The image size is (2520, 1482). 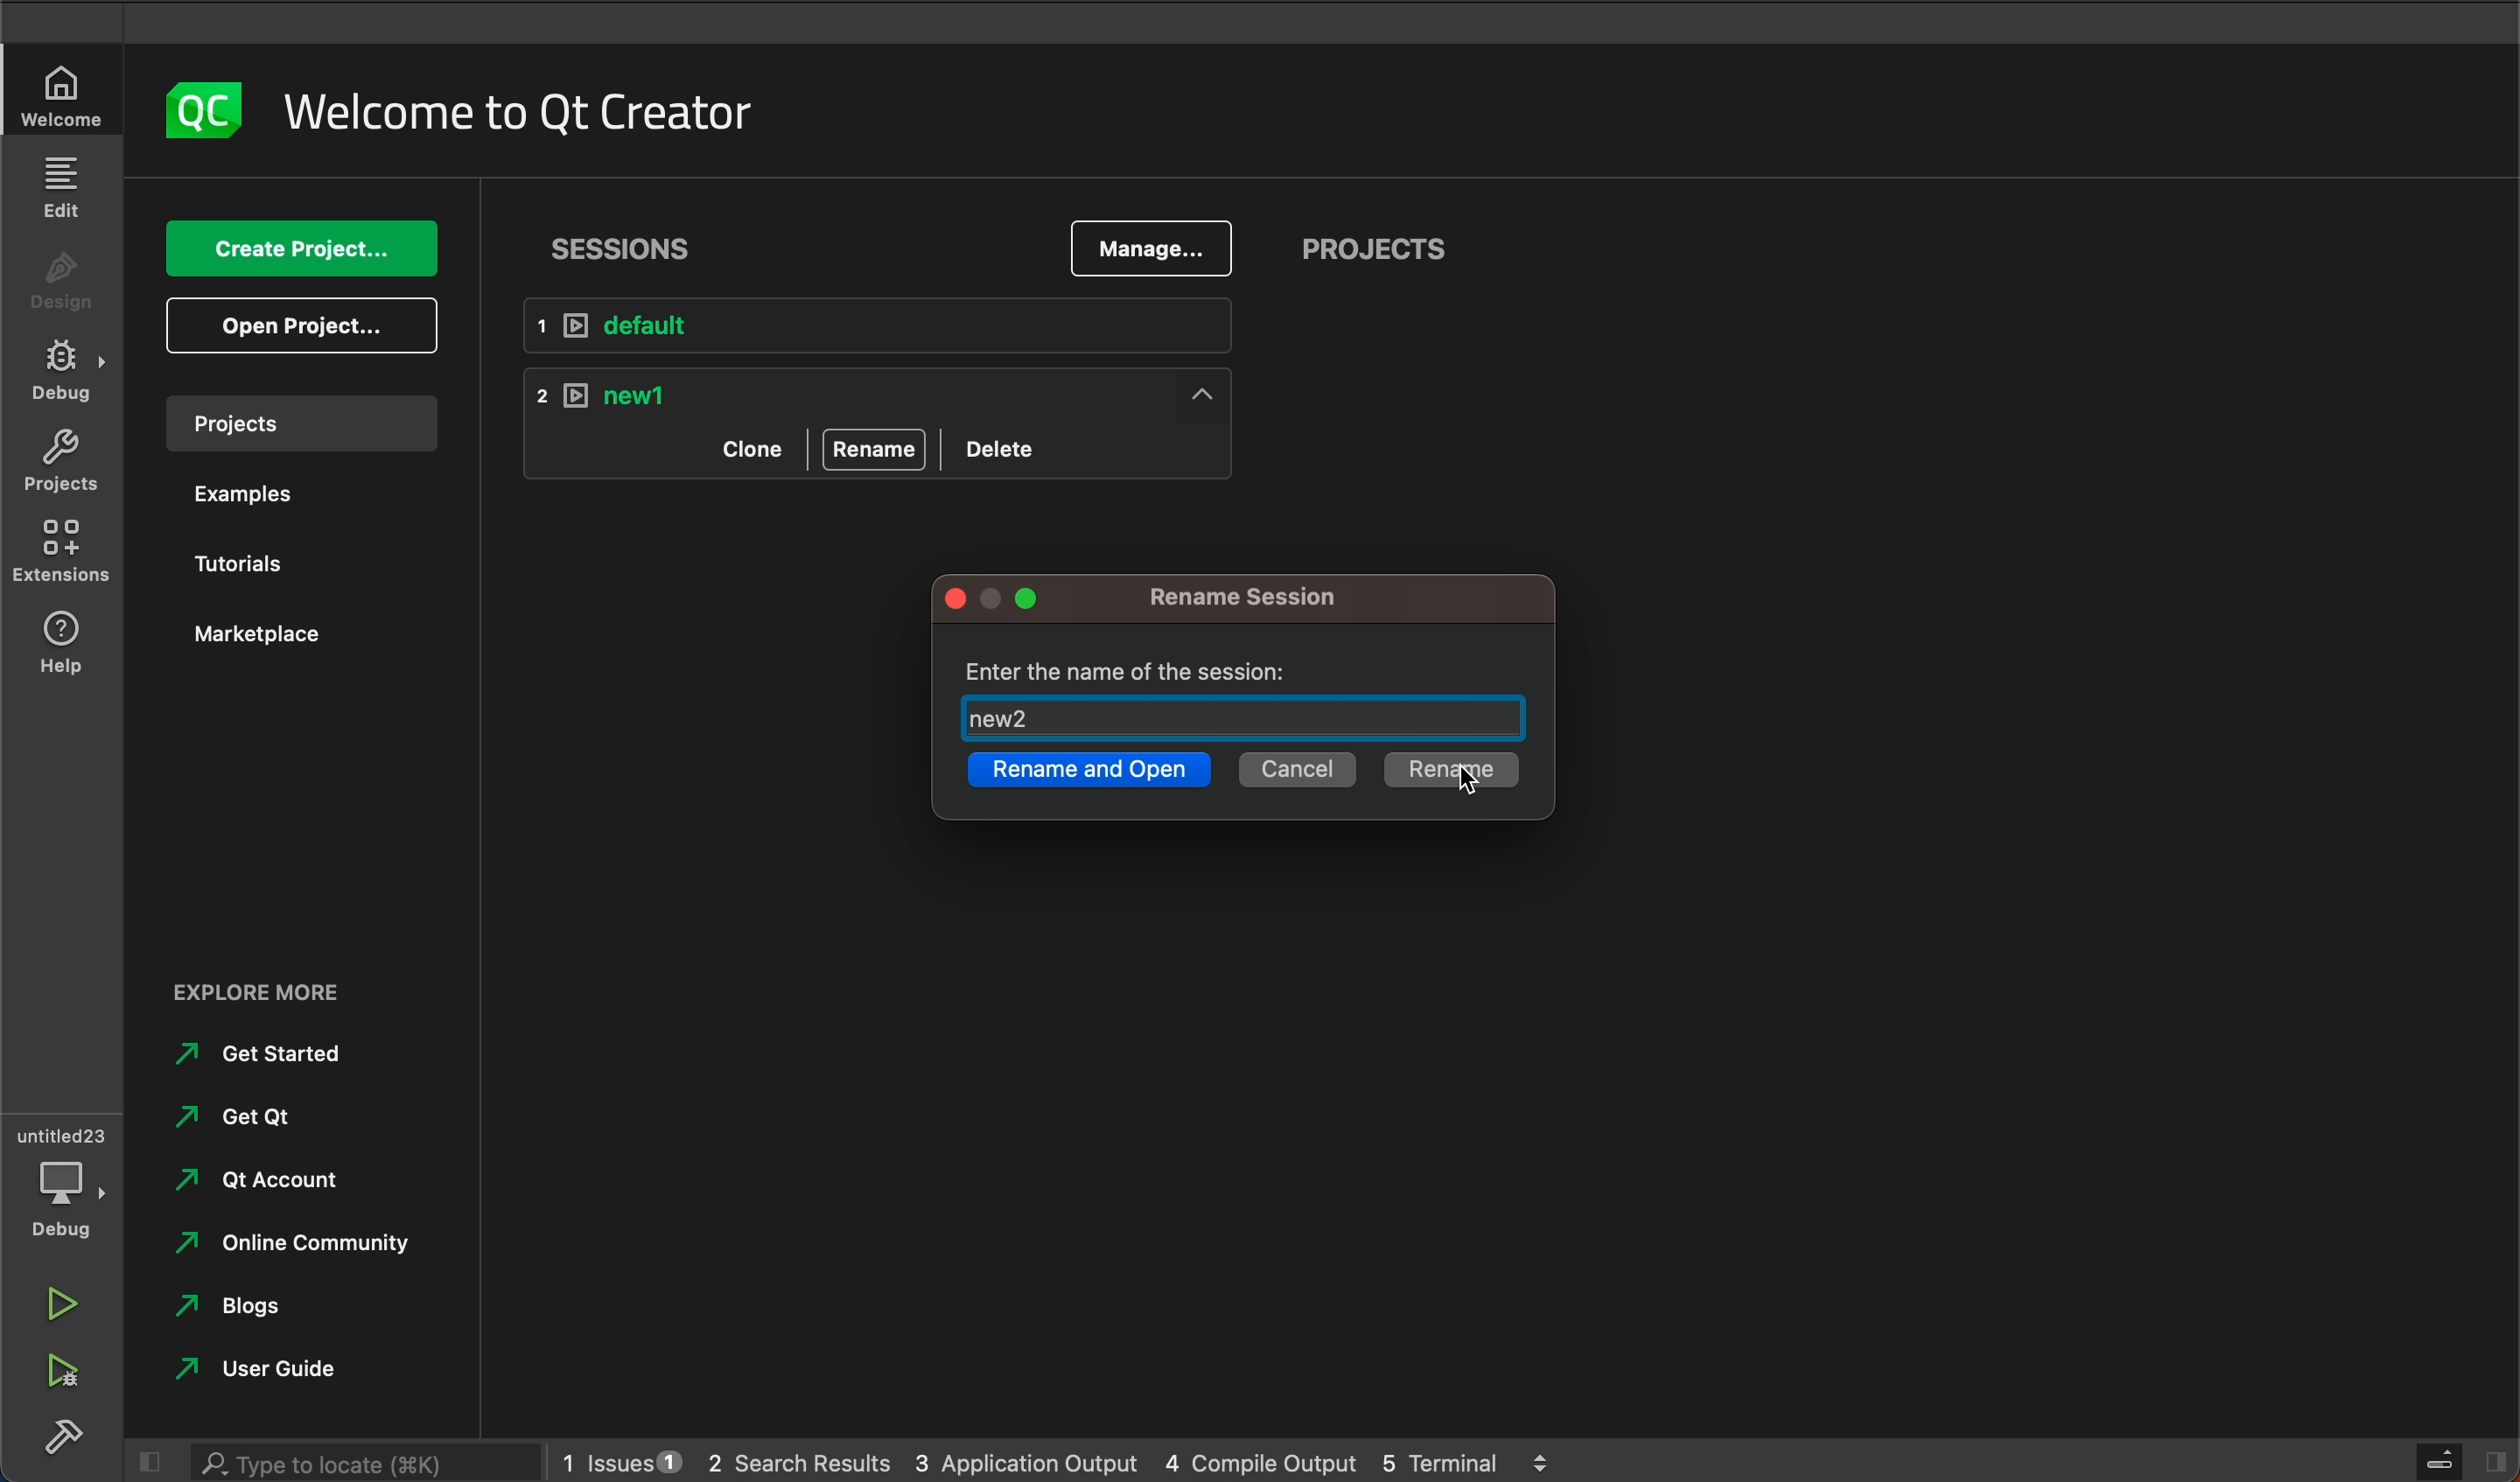 What do you see at coordinates (54, 641) in the screenshot?
I see `help` at bounding box center [54, 641].